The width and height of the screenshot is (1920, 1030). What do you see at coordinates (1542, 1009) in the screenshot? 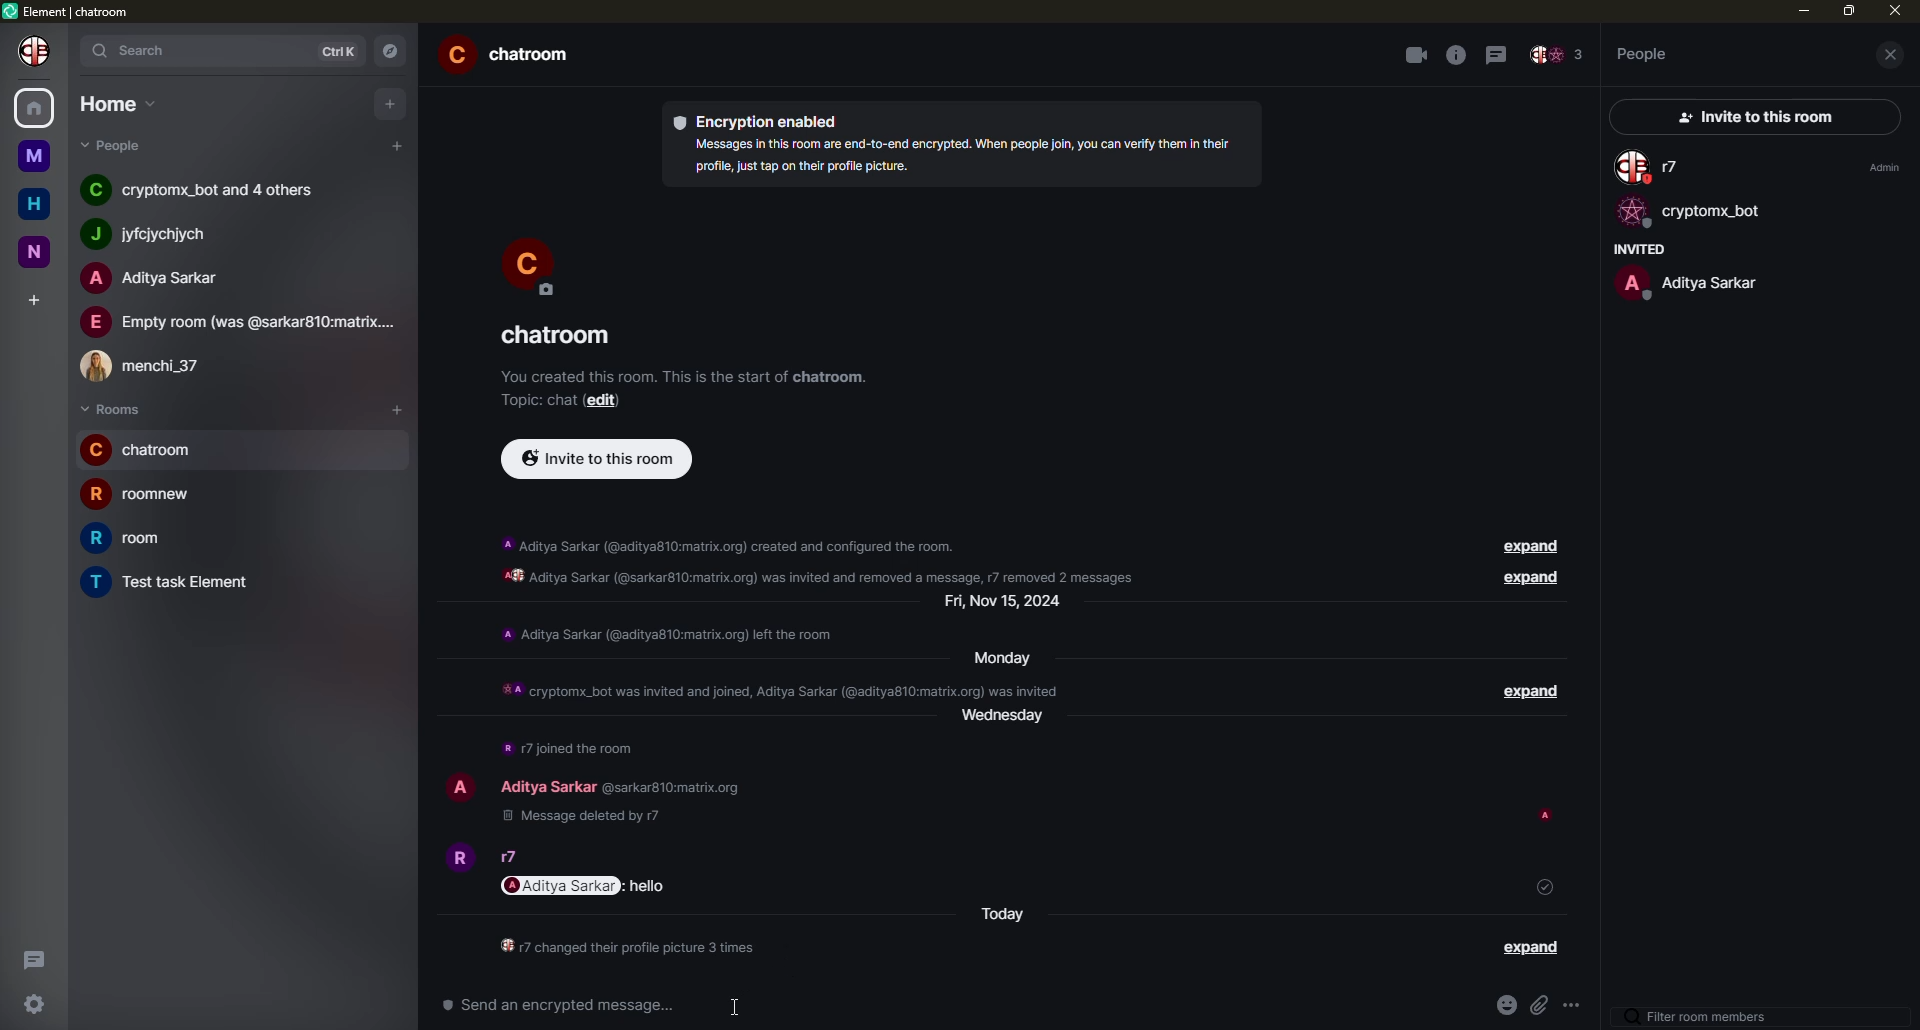
I see `attach` at bounding box center [1542, 1009].